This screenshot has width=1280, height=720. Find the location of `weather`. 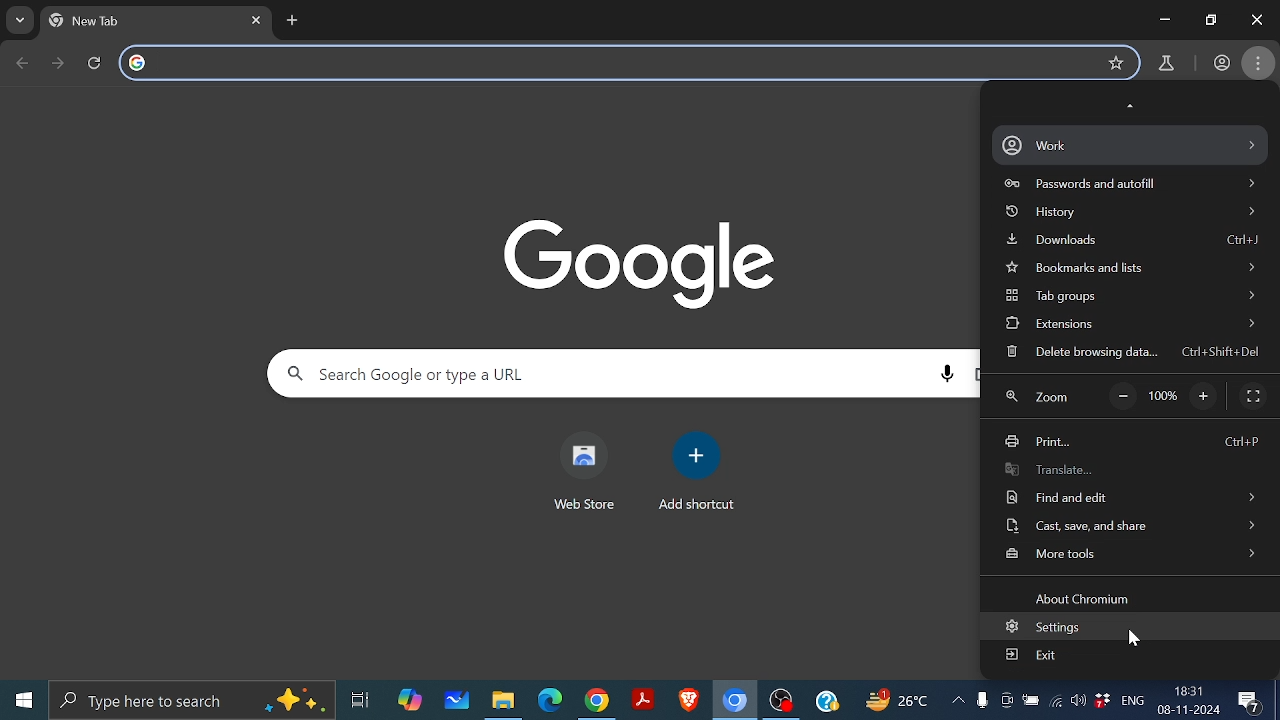

weather is located at coordinates (899, 703).